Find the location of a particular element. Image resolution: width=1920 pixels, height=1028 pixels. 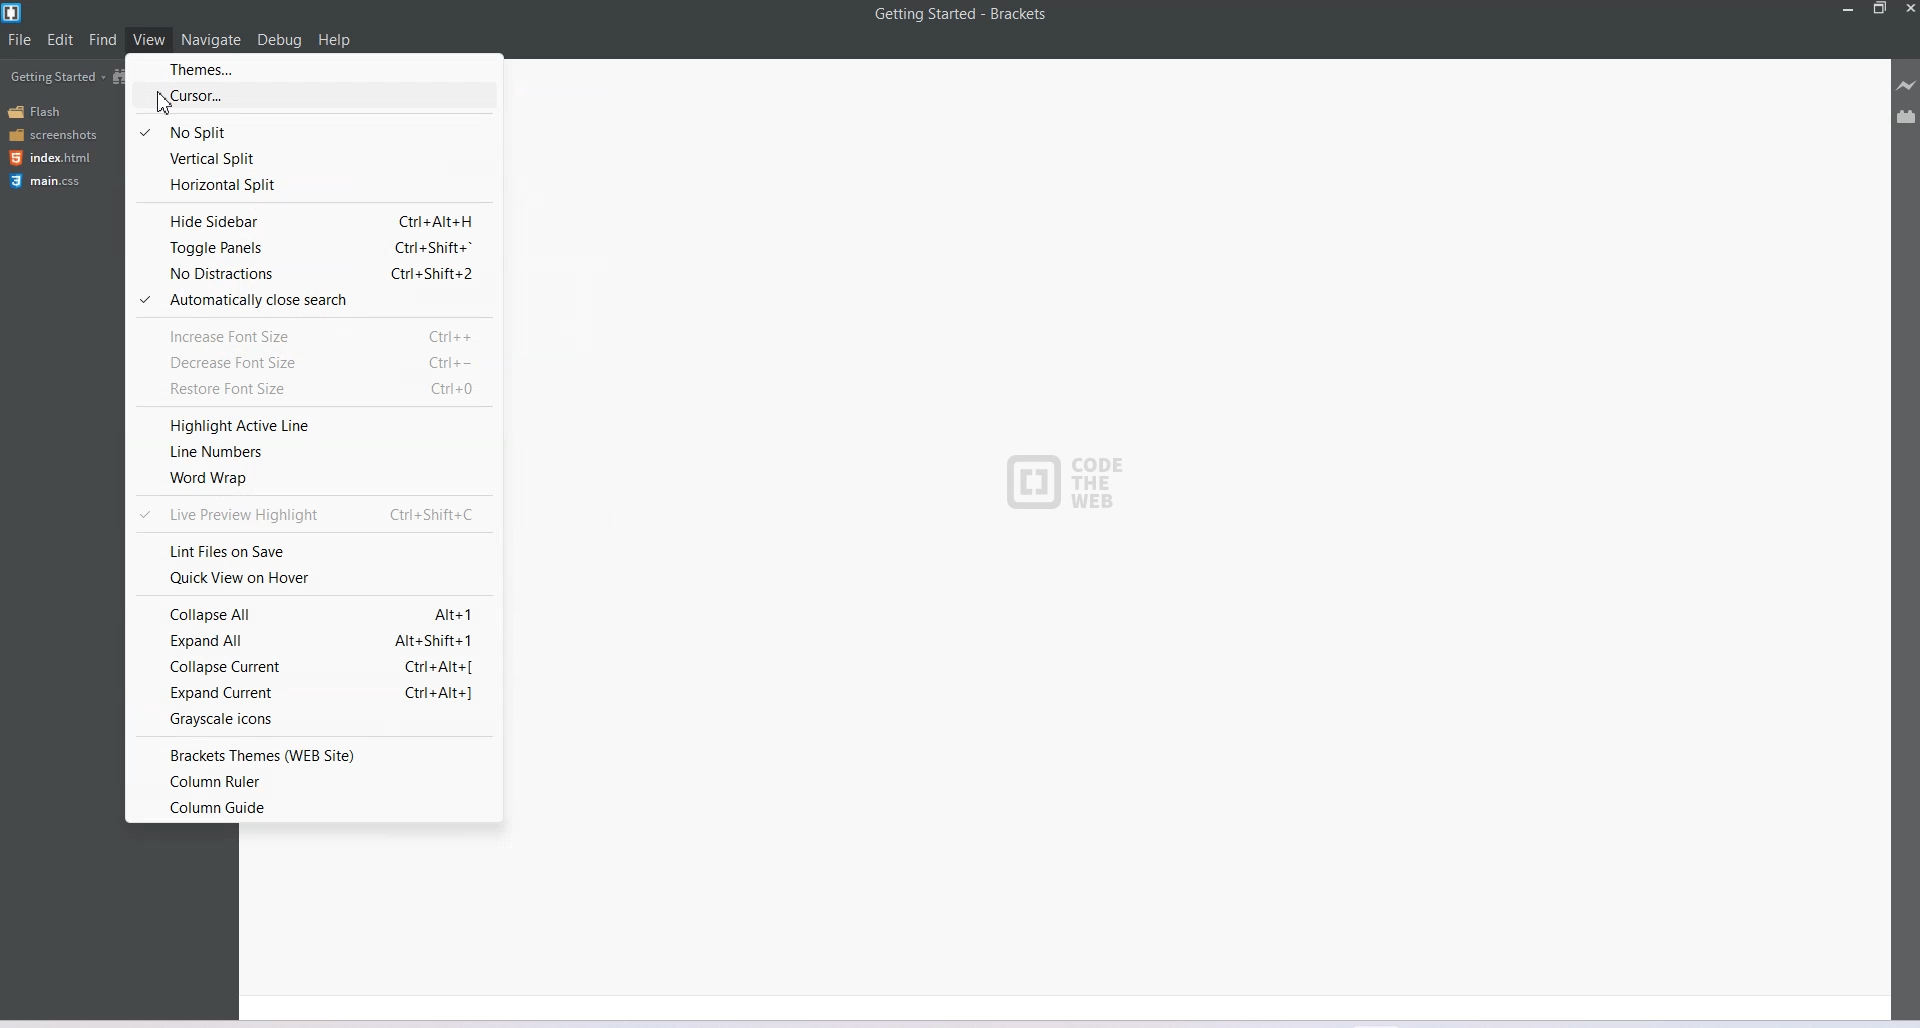

Expand current is located at coordinates (312, 692).